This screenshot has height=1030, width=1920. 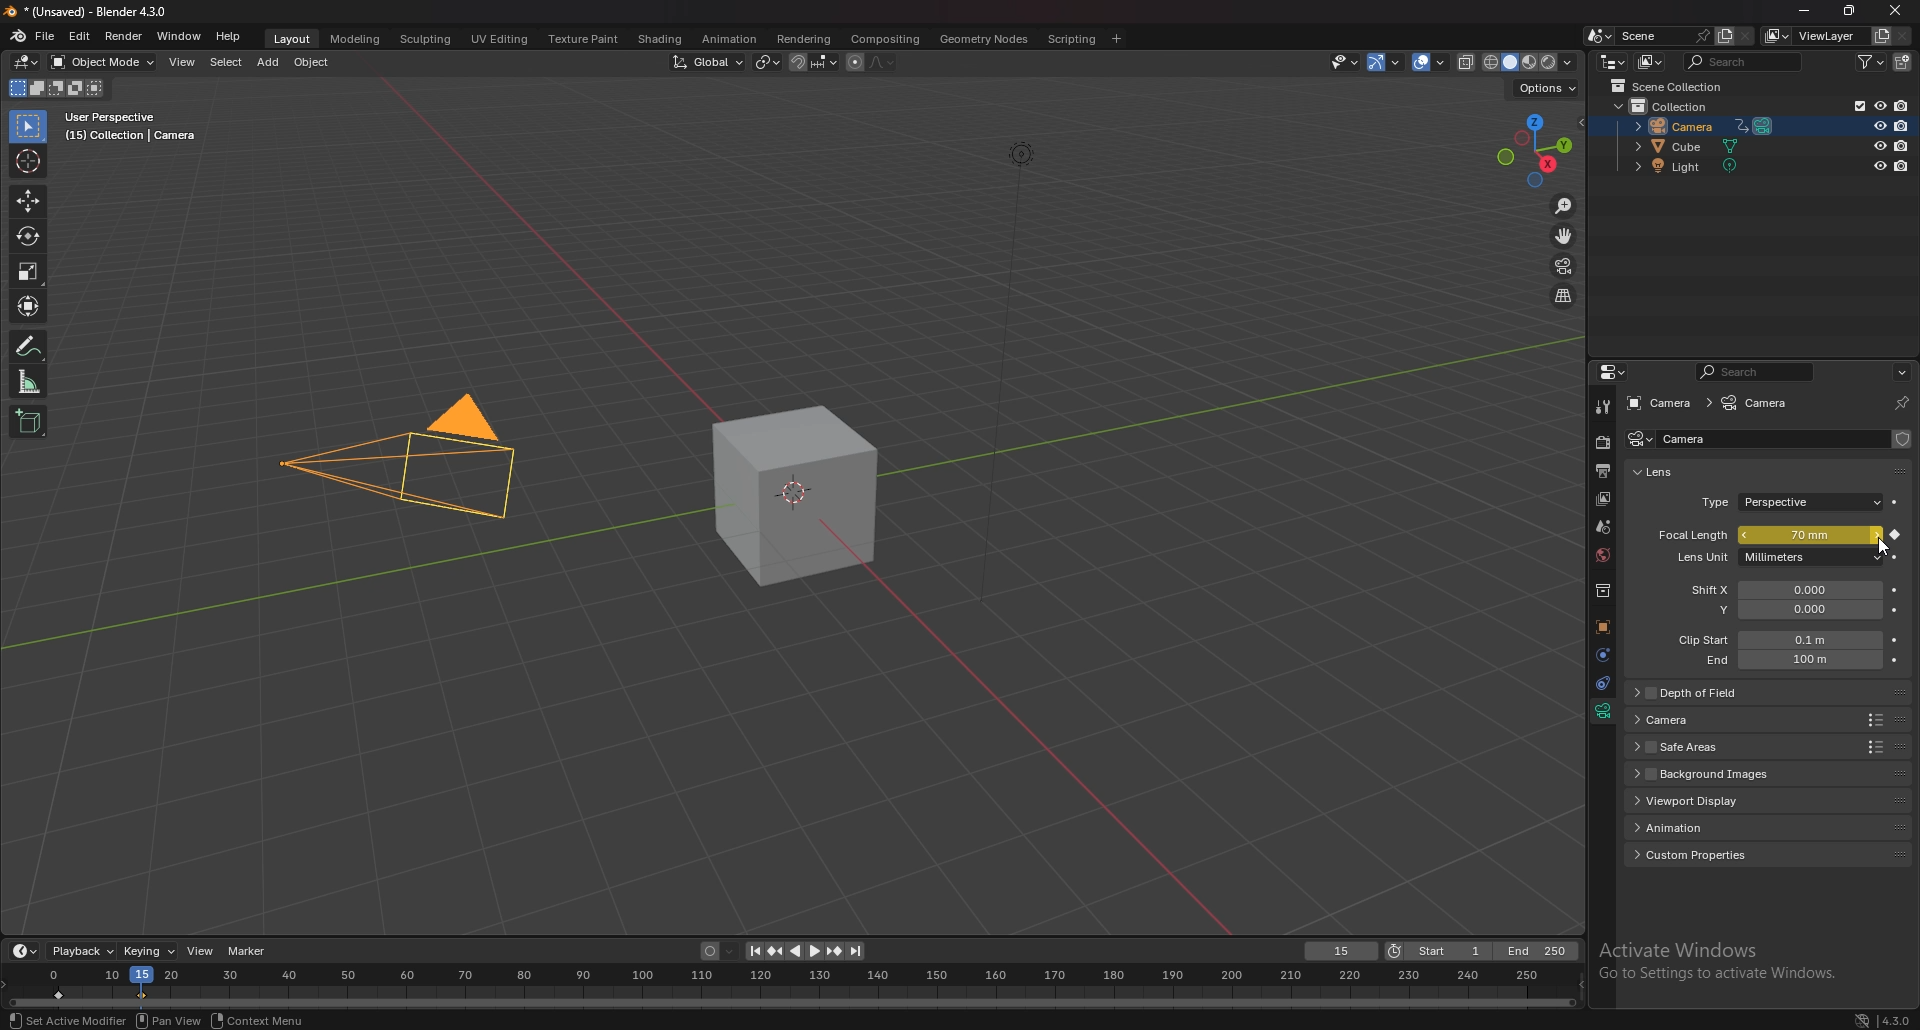 I want to click on scene collection, so click(x=1670, y=85).